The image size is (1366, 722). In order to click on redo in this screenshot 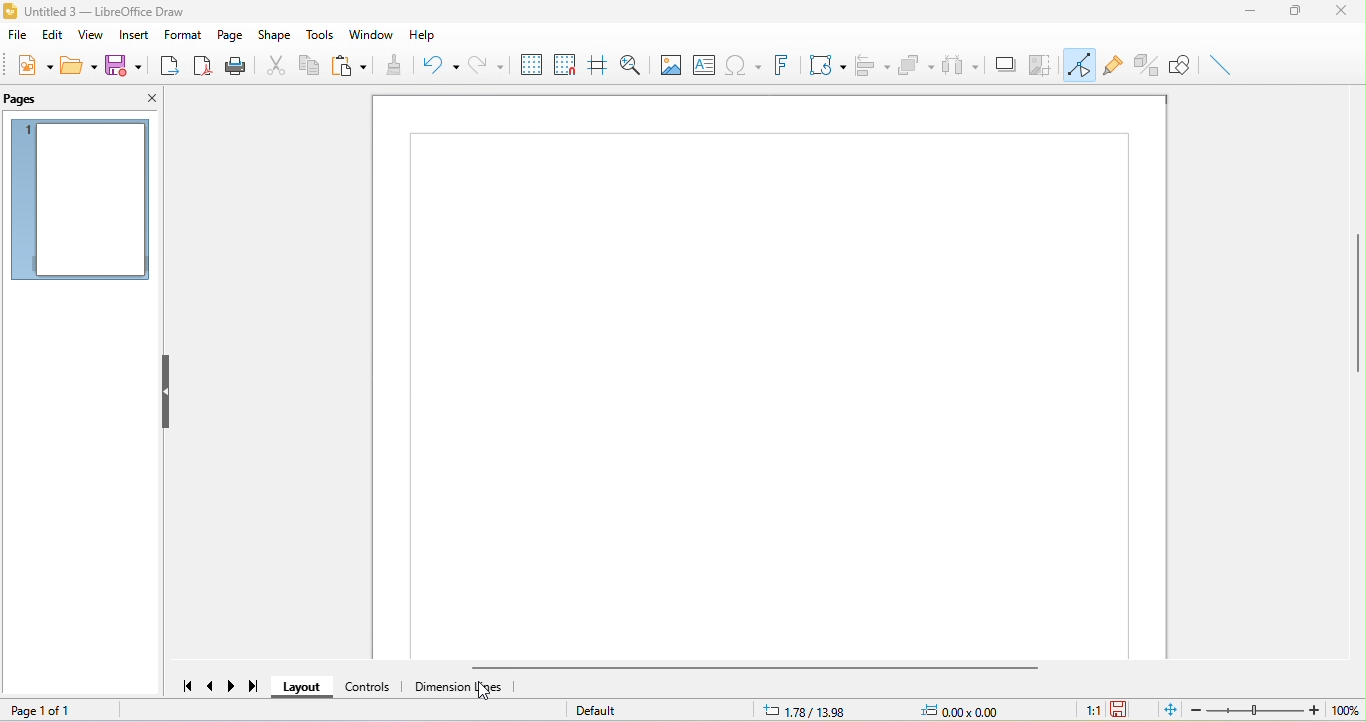, I will do `click(485, 63)`.